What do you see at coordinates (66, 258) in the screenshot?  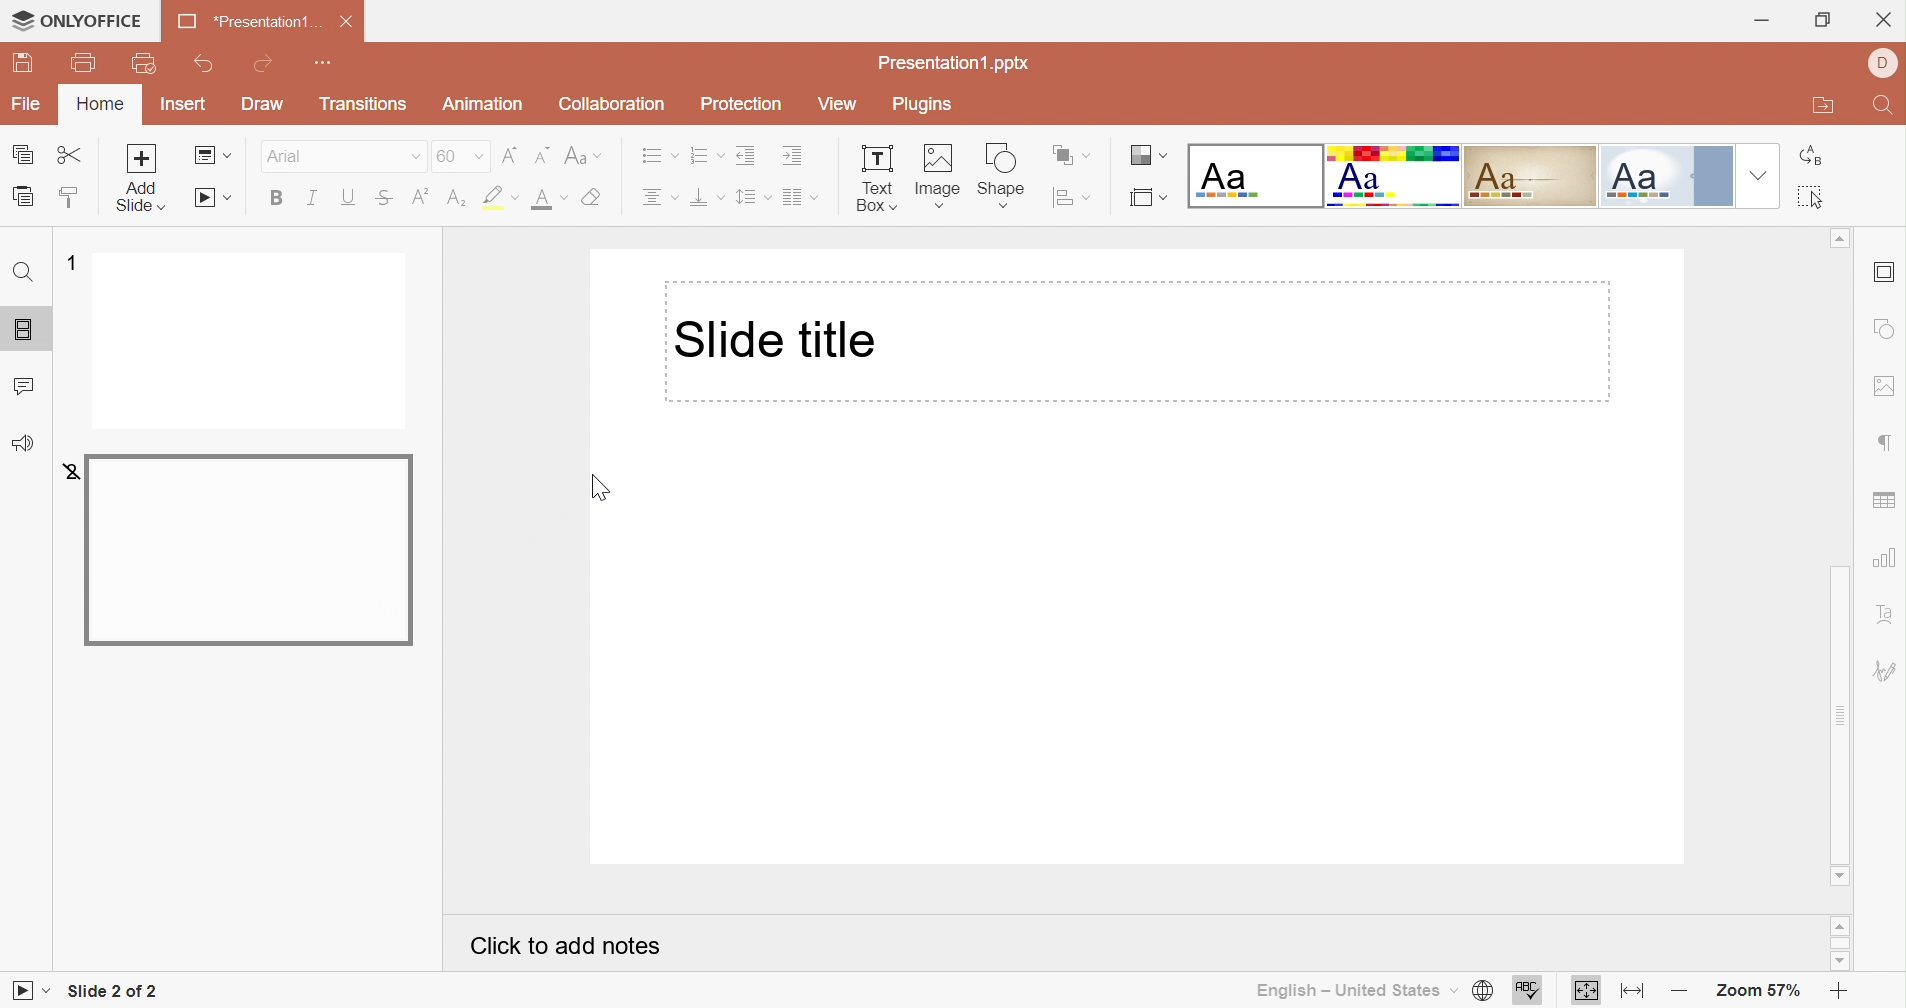 I see `1` at bounding box center [66, 258].